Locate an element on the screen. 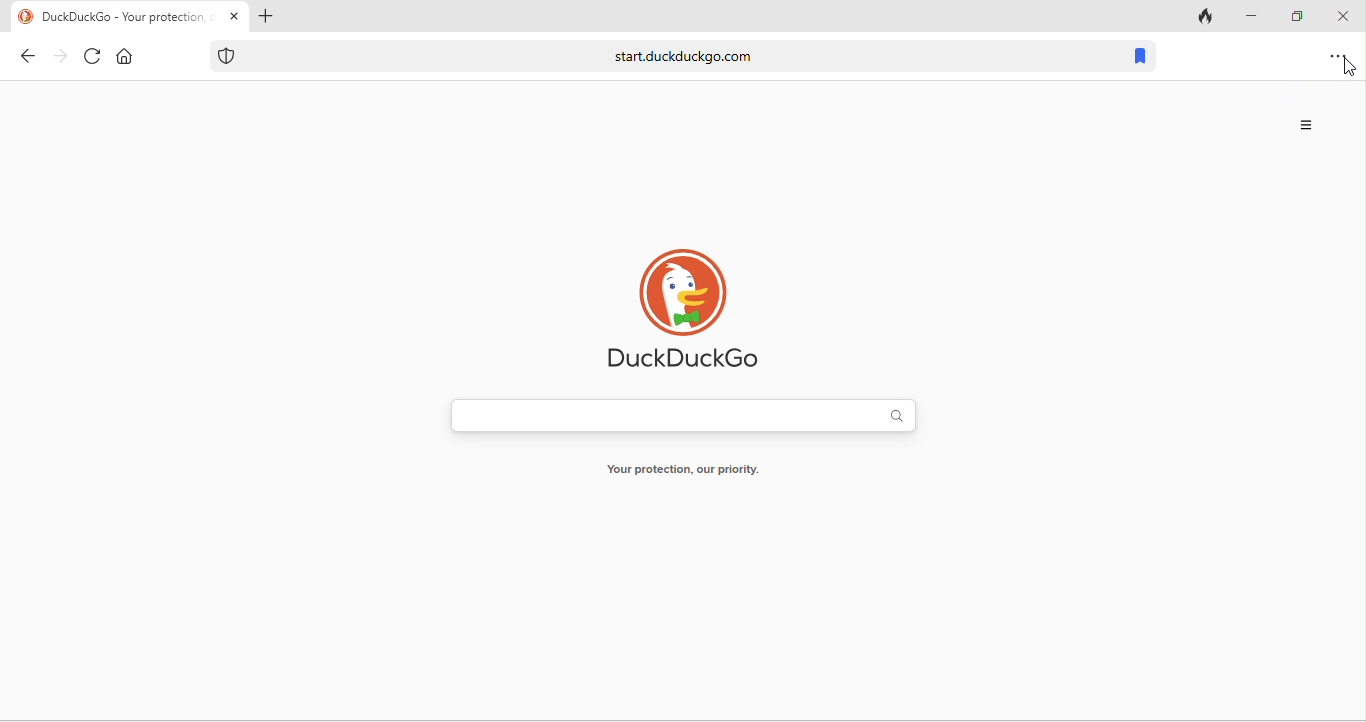 The width and height of the screenshot is (1366, 722). duck duck go logo is located at coordinates (692, 310).